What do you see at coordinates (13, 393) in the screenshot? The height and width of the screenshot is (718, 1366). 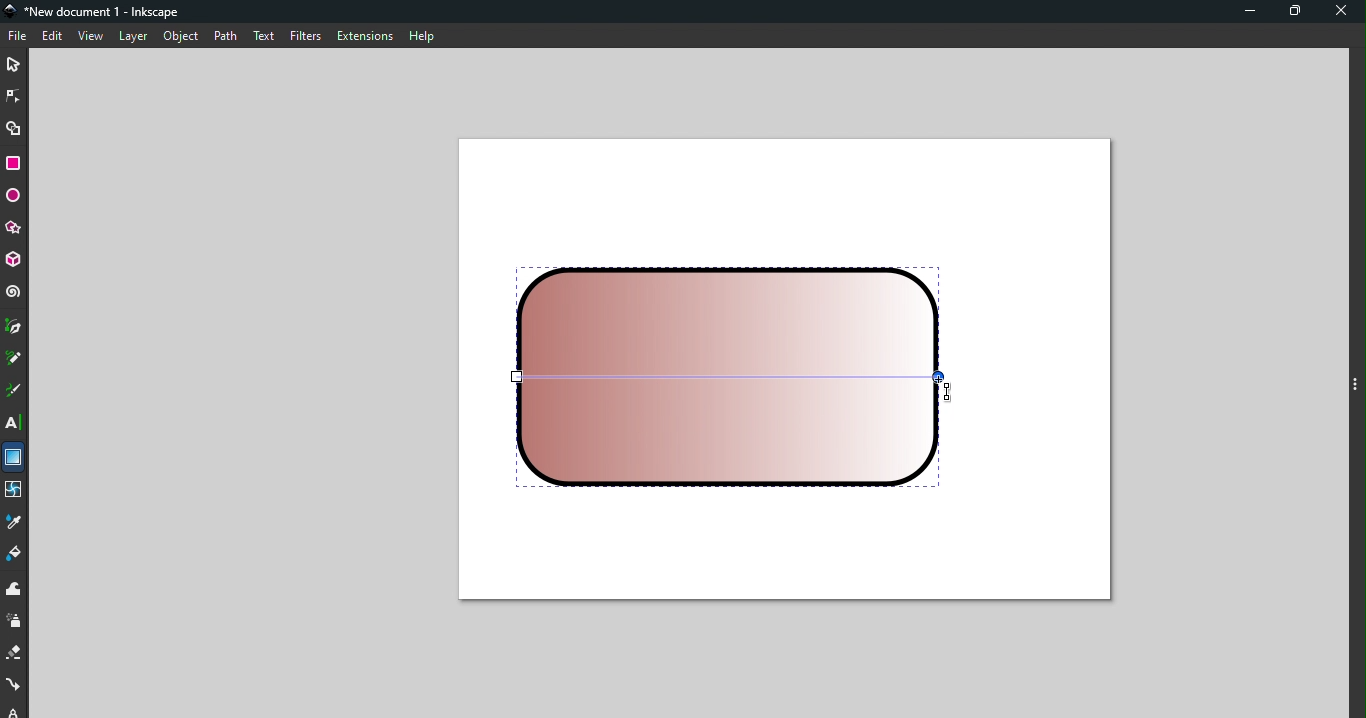 I see `Calligraphy tool` at bounding box center [13, 393].